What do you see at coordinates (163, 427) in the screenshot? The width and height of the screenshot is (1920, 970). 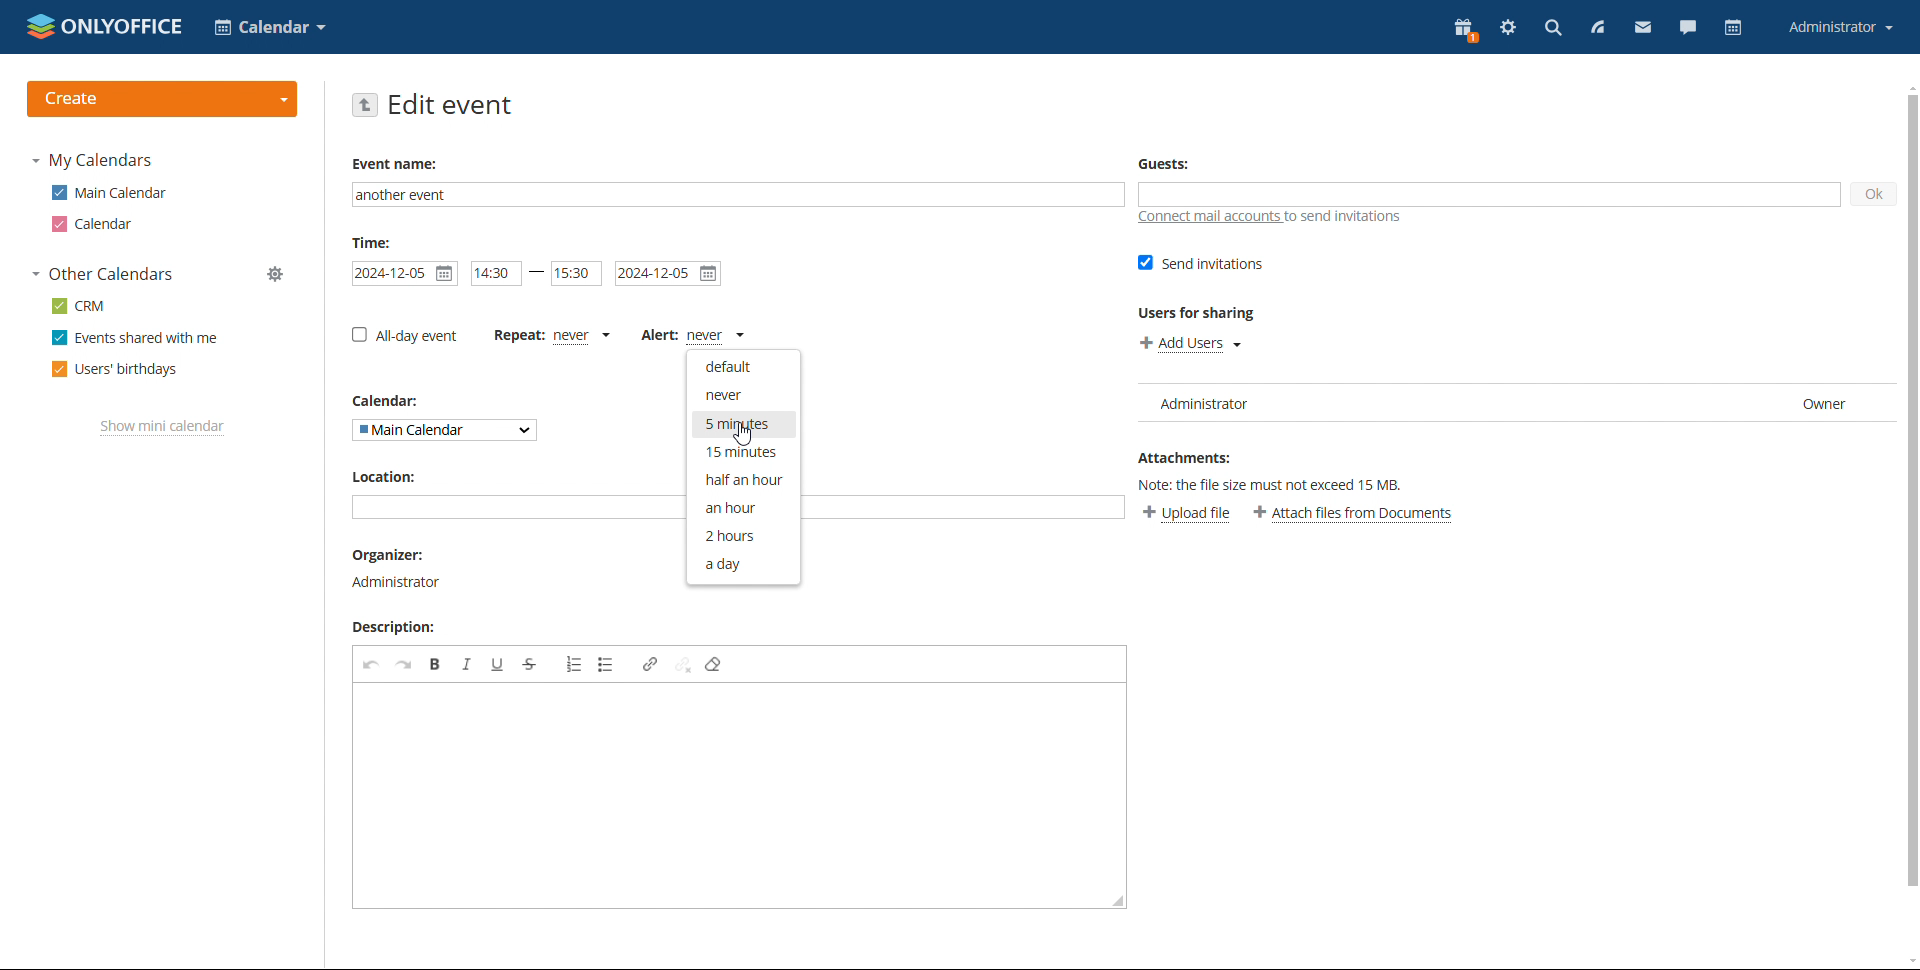 I see `show mini calendar` at bounding box center [163, 427].